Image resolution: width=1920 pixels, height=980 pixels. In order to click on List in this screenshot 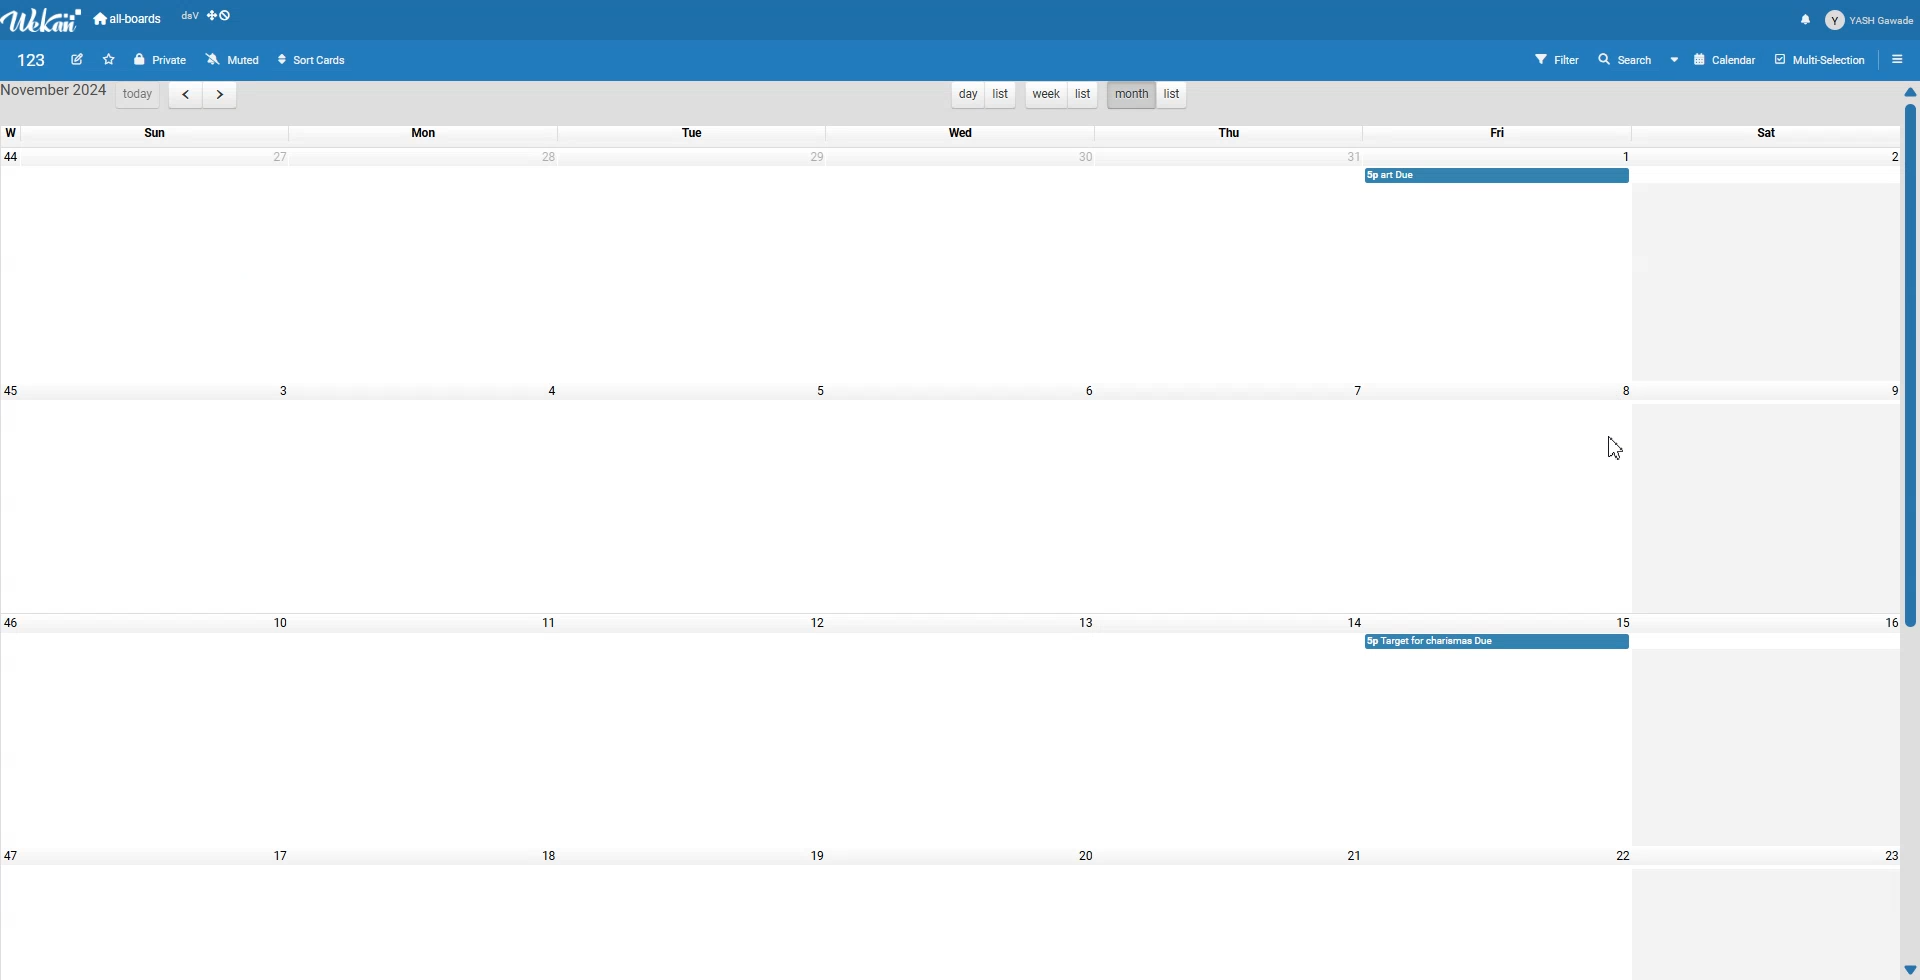, I will do `click(1173, 95)`.